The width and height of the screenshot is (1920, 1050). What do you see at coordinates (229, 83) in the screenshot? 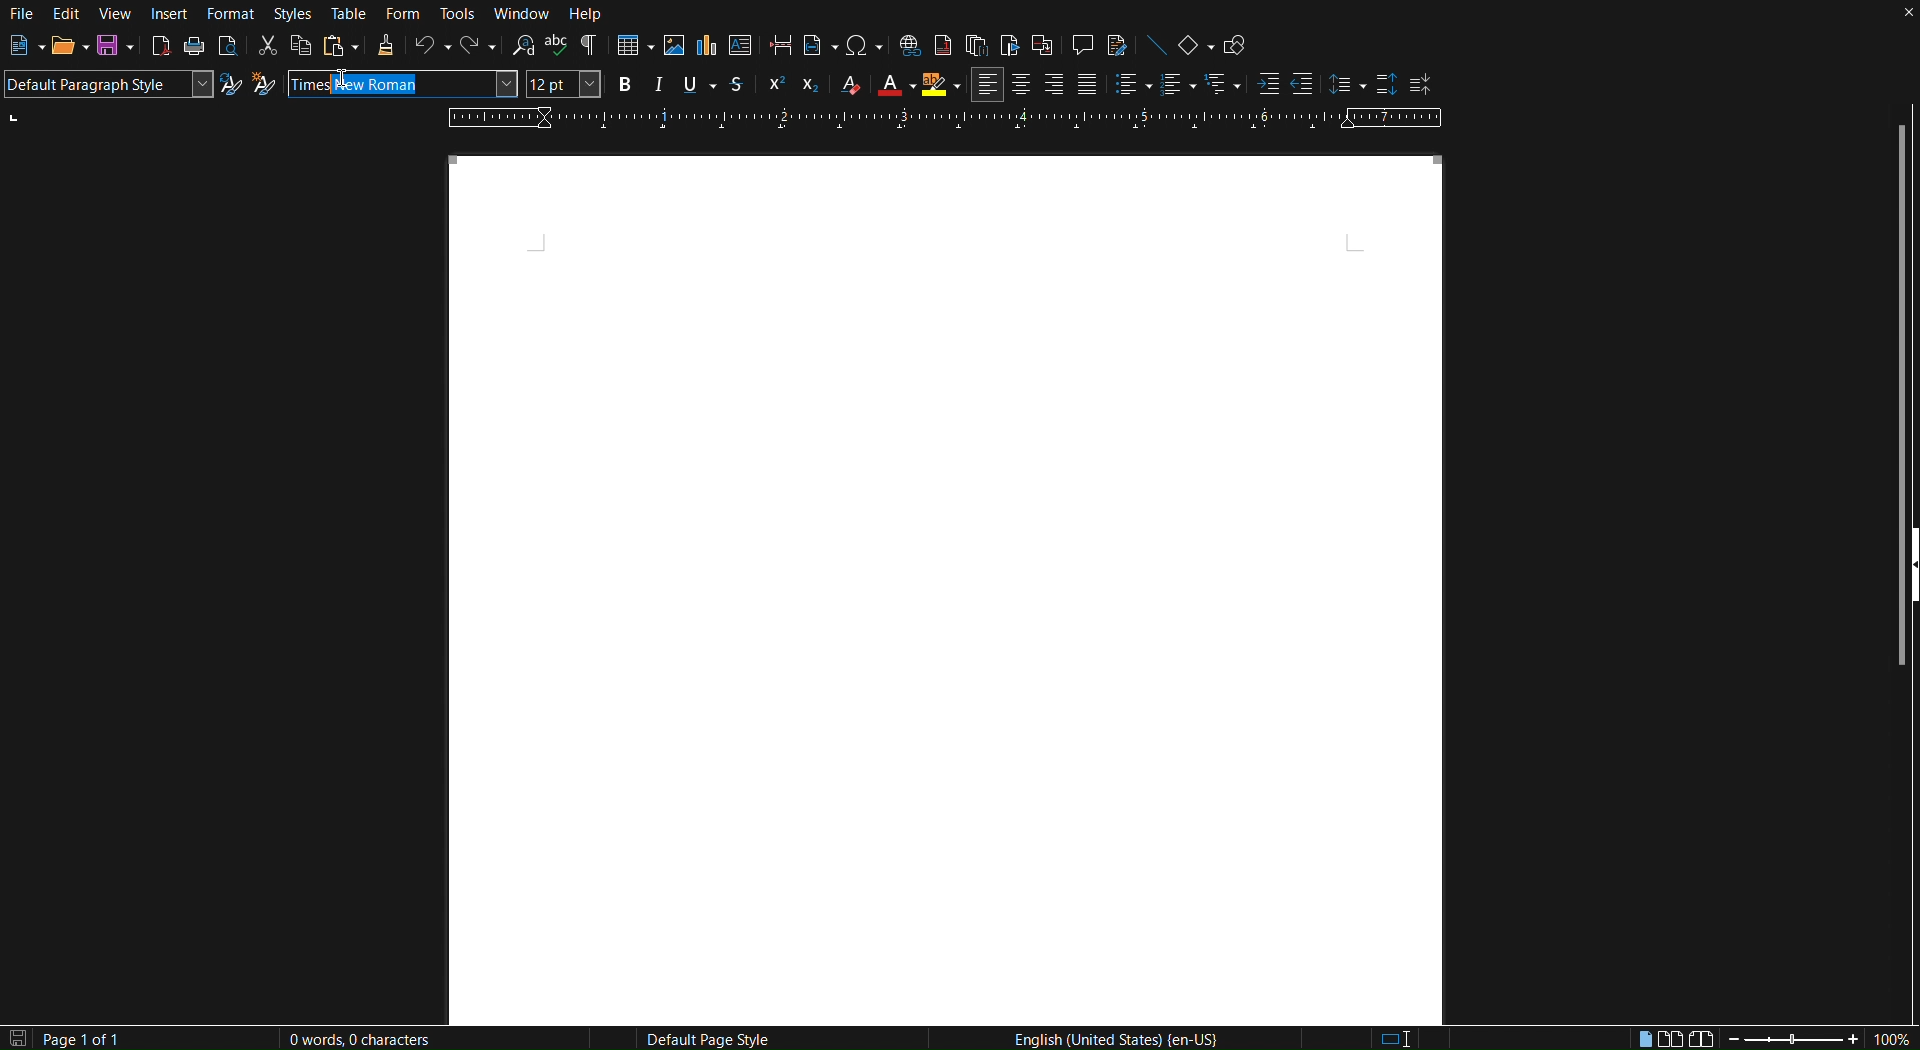
I see `Update Selected Style` at bounding box center [229, 83].